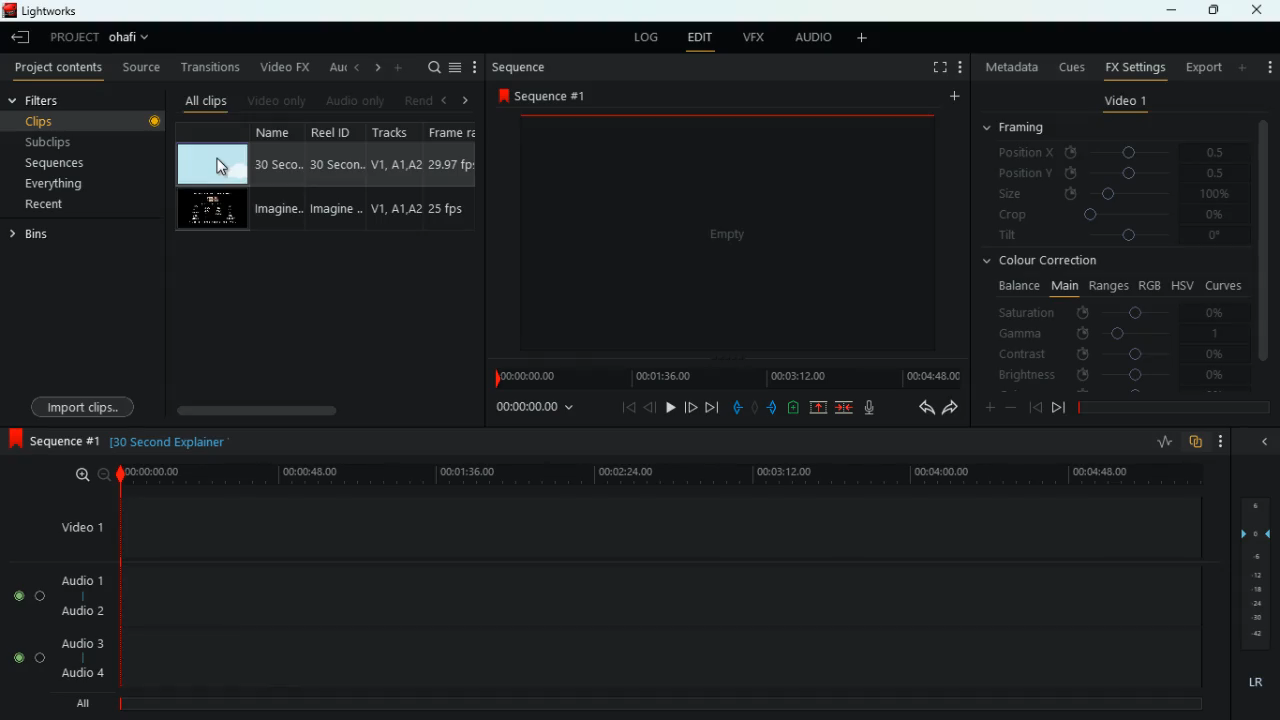  What do you see at coordinates (460, 101) in the screenshot?
I see `right` at bounding box center [460, 101].